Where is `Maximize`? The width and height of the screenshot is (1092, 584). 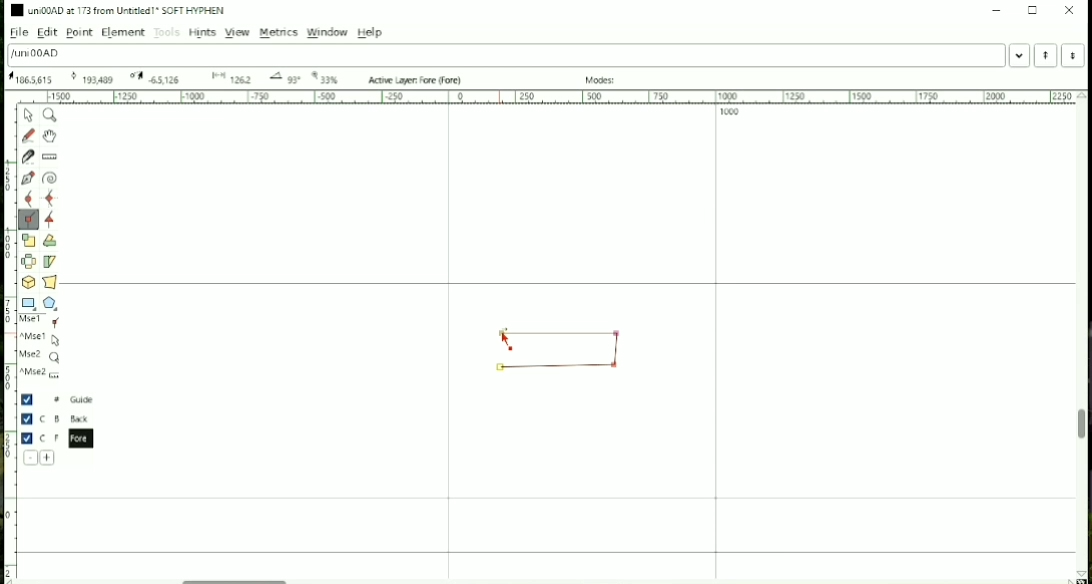
Maximize is located at coordinates (1033, 10).